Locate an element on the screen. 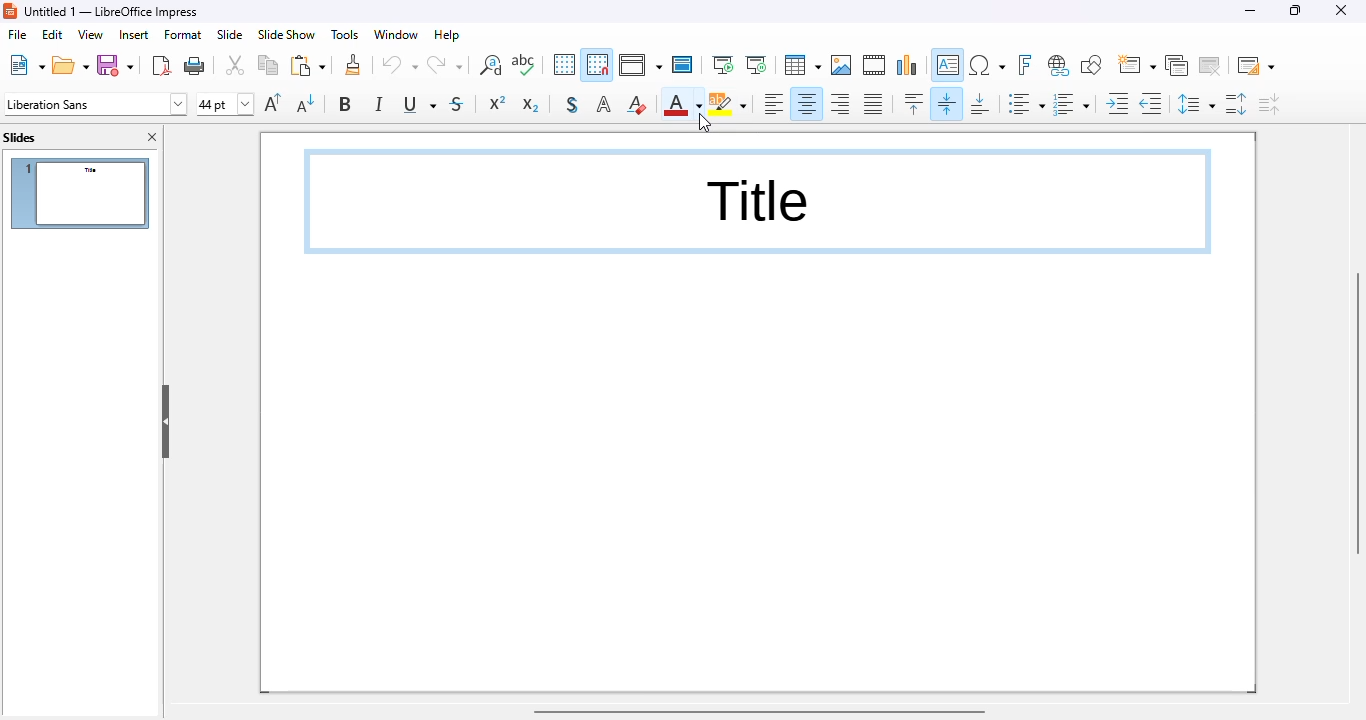 Image resolution: width=1366 pixels, height=720 pixels. italic is located at coordinates (380, 104).